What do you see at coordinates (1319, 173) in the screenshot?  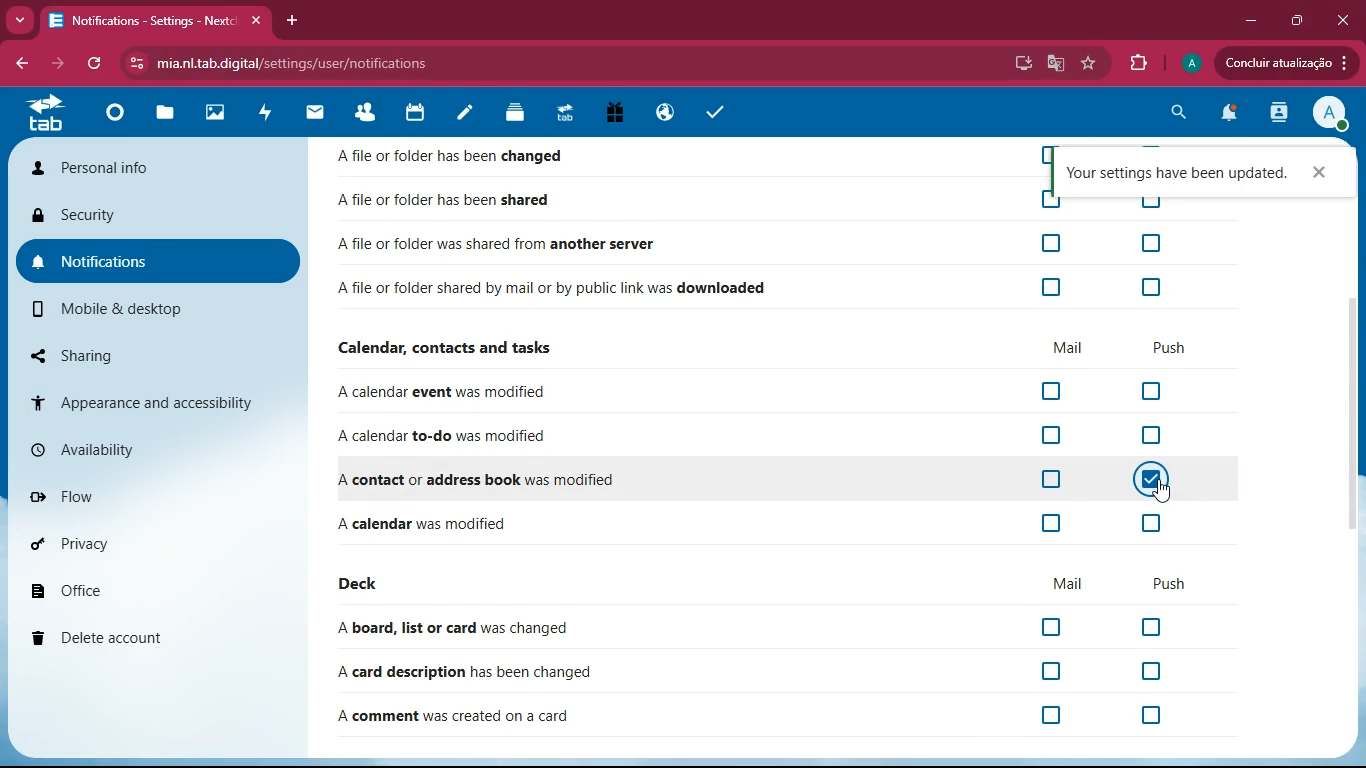 I see `close` at bounding box center [1319, 173].